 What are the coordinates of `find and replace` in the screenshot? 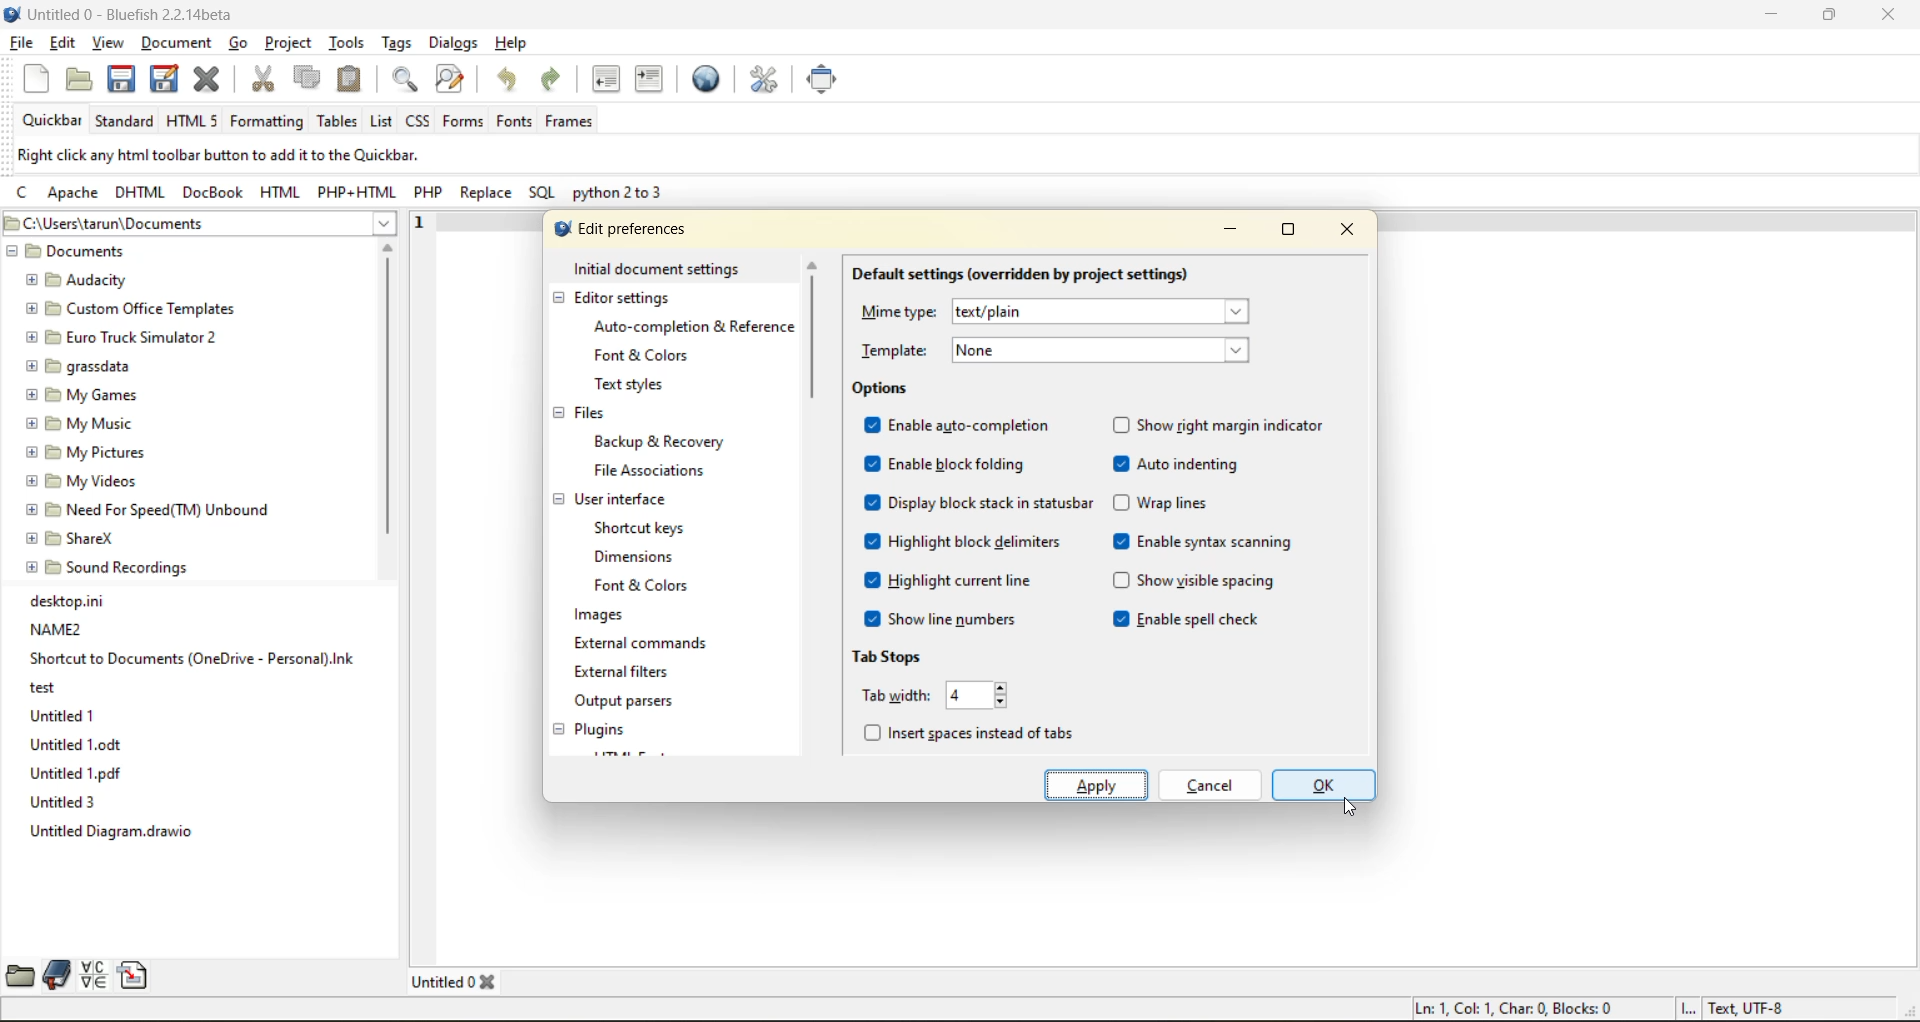 It's located at (451, 80).